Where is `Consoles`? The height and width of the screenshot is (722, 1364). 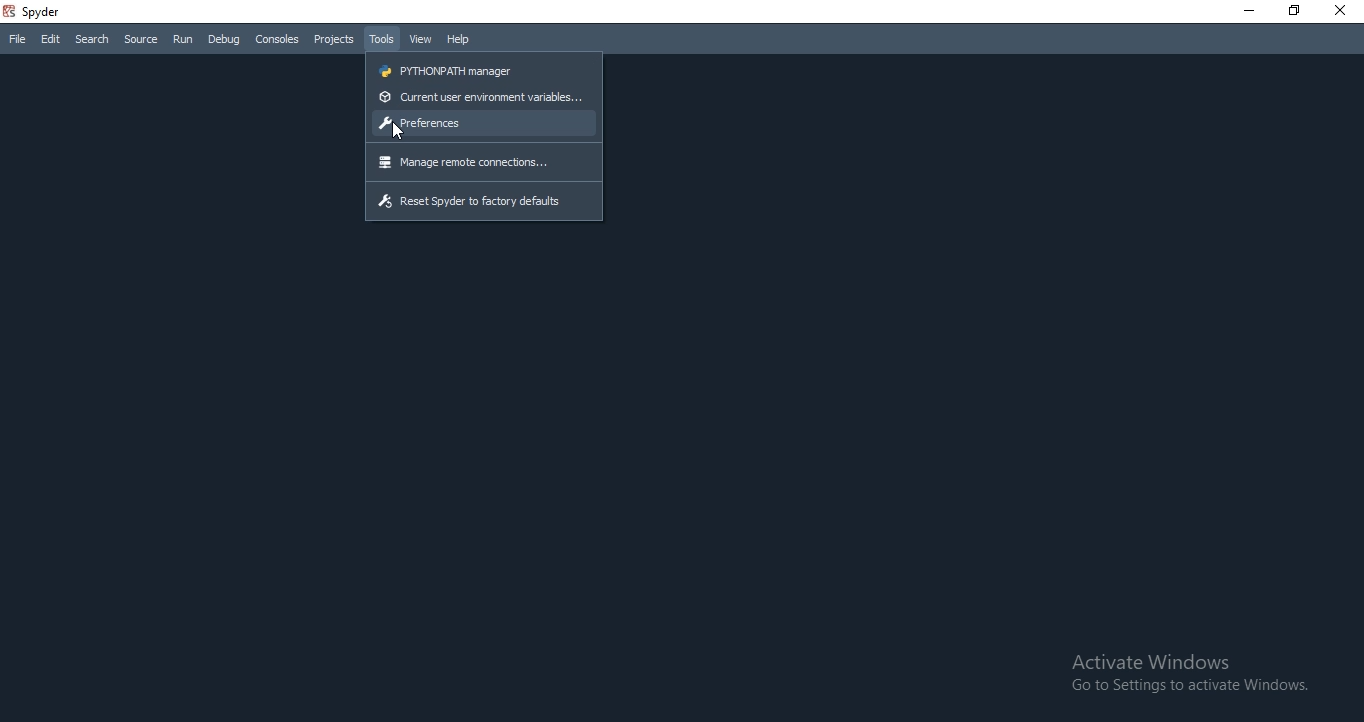 Consoles is located at coordinates (275, 39).